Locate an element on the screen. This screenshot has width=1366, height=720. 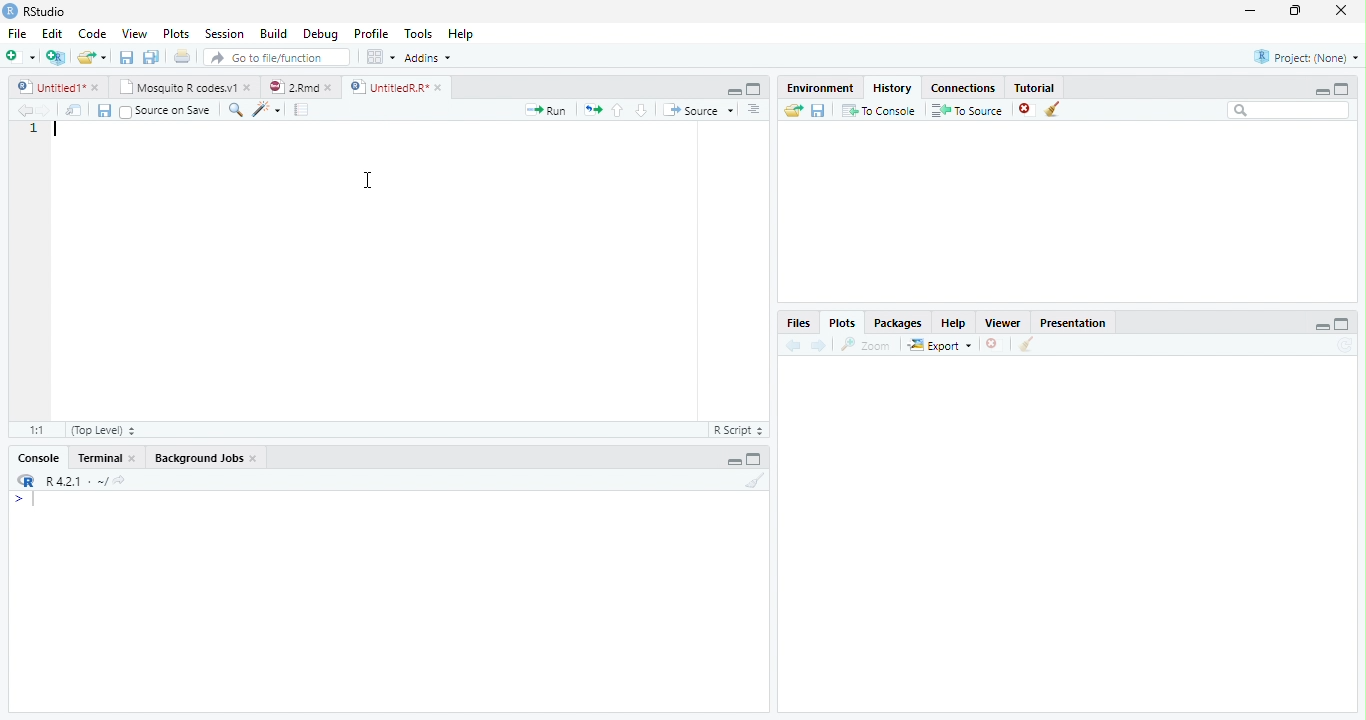
clear is located at coordinates (1053, 110).